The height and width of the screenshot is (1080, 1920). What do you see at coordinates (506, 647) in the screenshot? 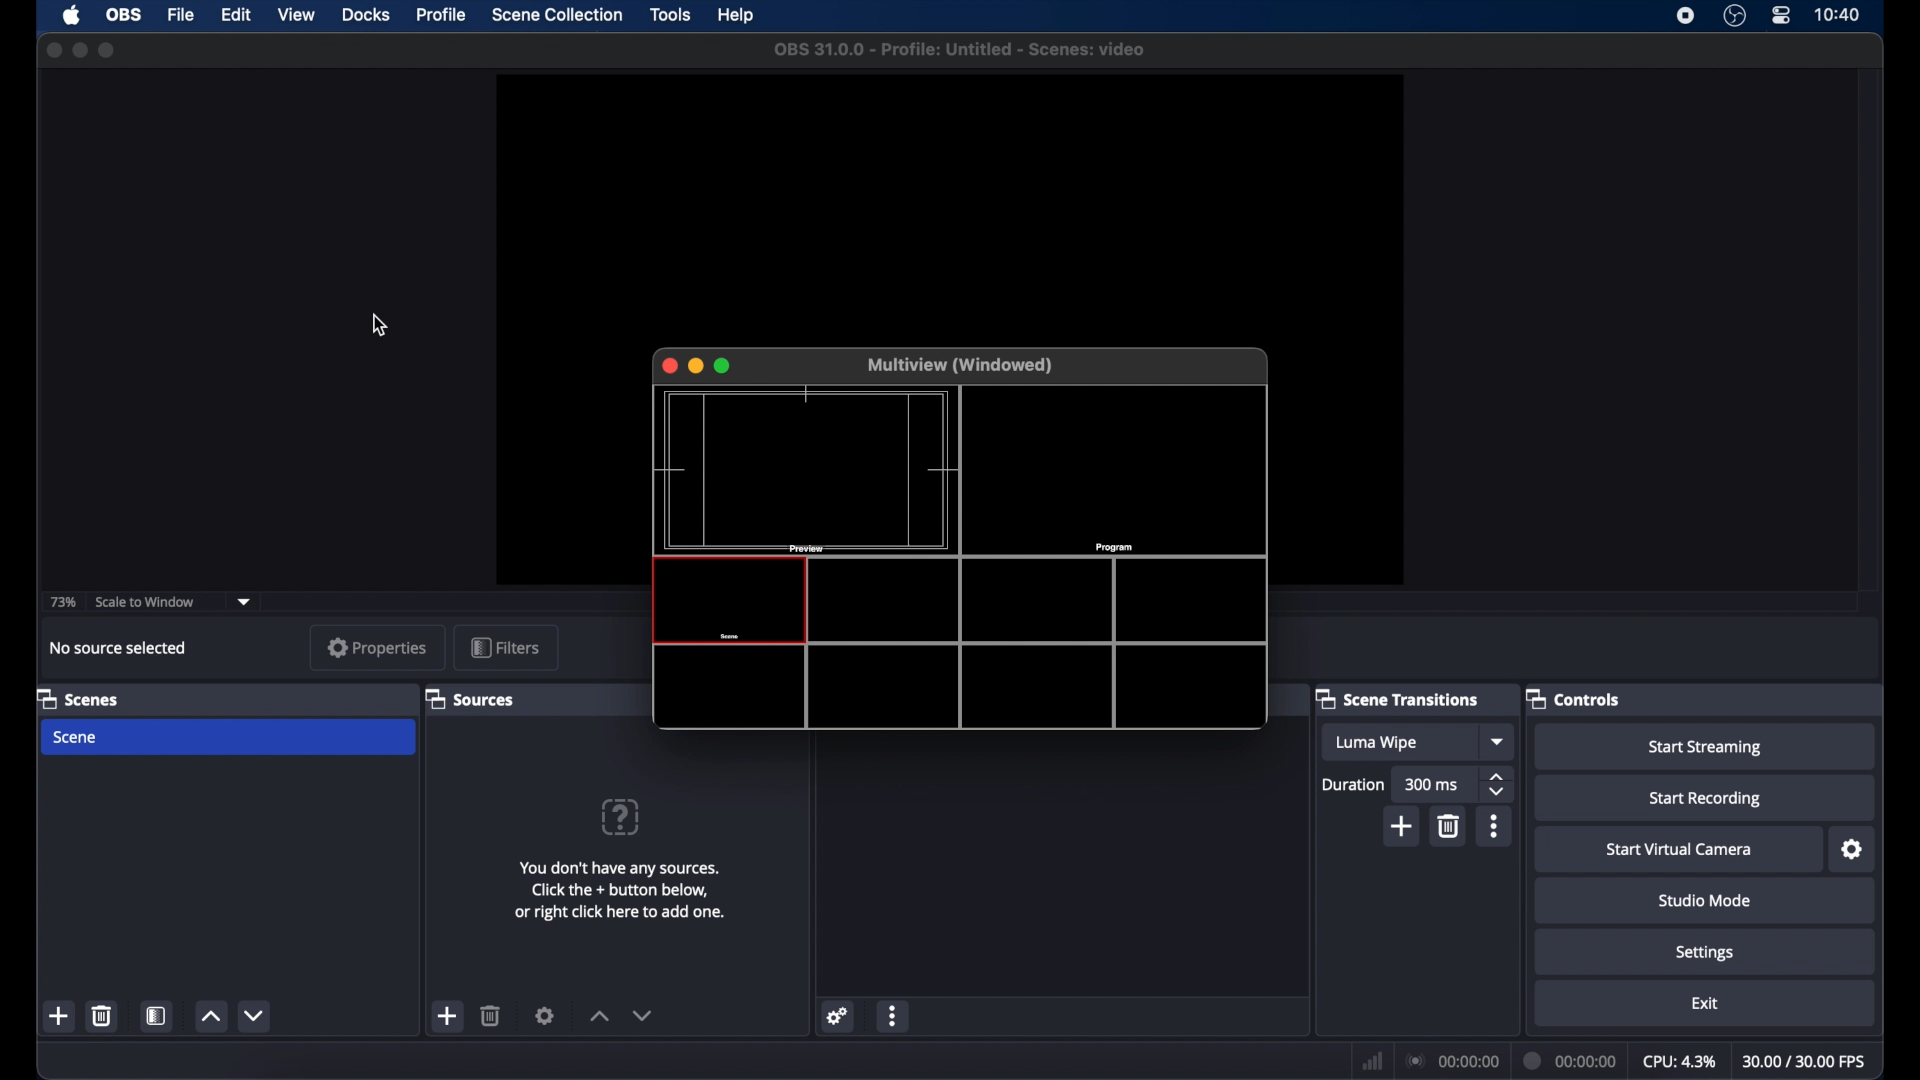
I see `filters` at bounding box center [506, 647].